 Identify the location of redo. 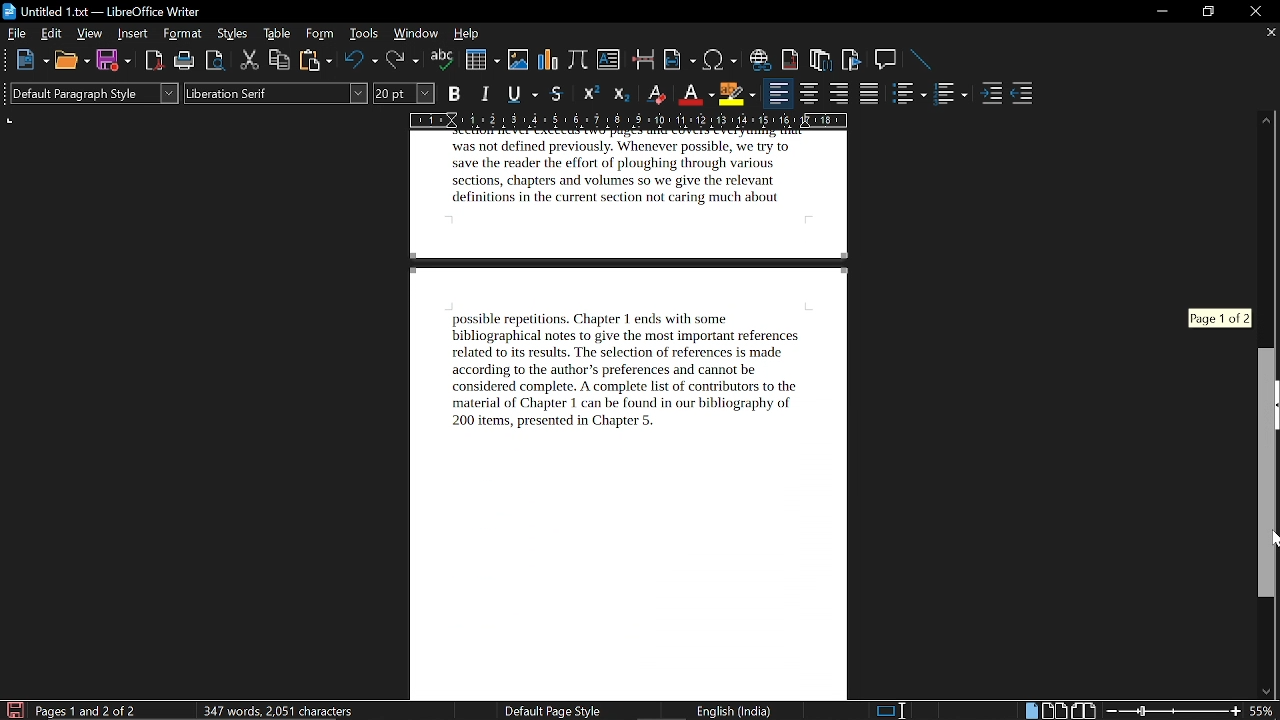
(402, 62).